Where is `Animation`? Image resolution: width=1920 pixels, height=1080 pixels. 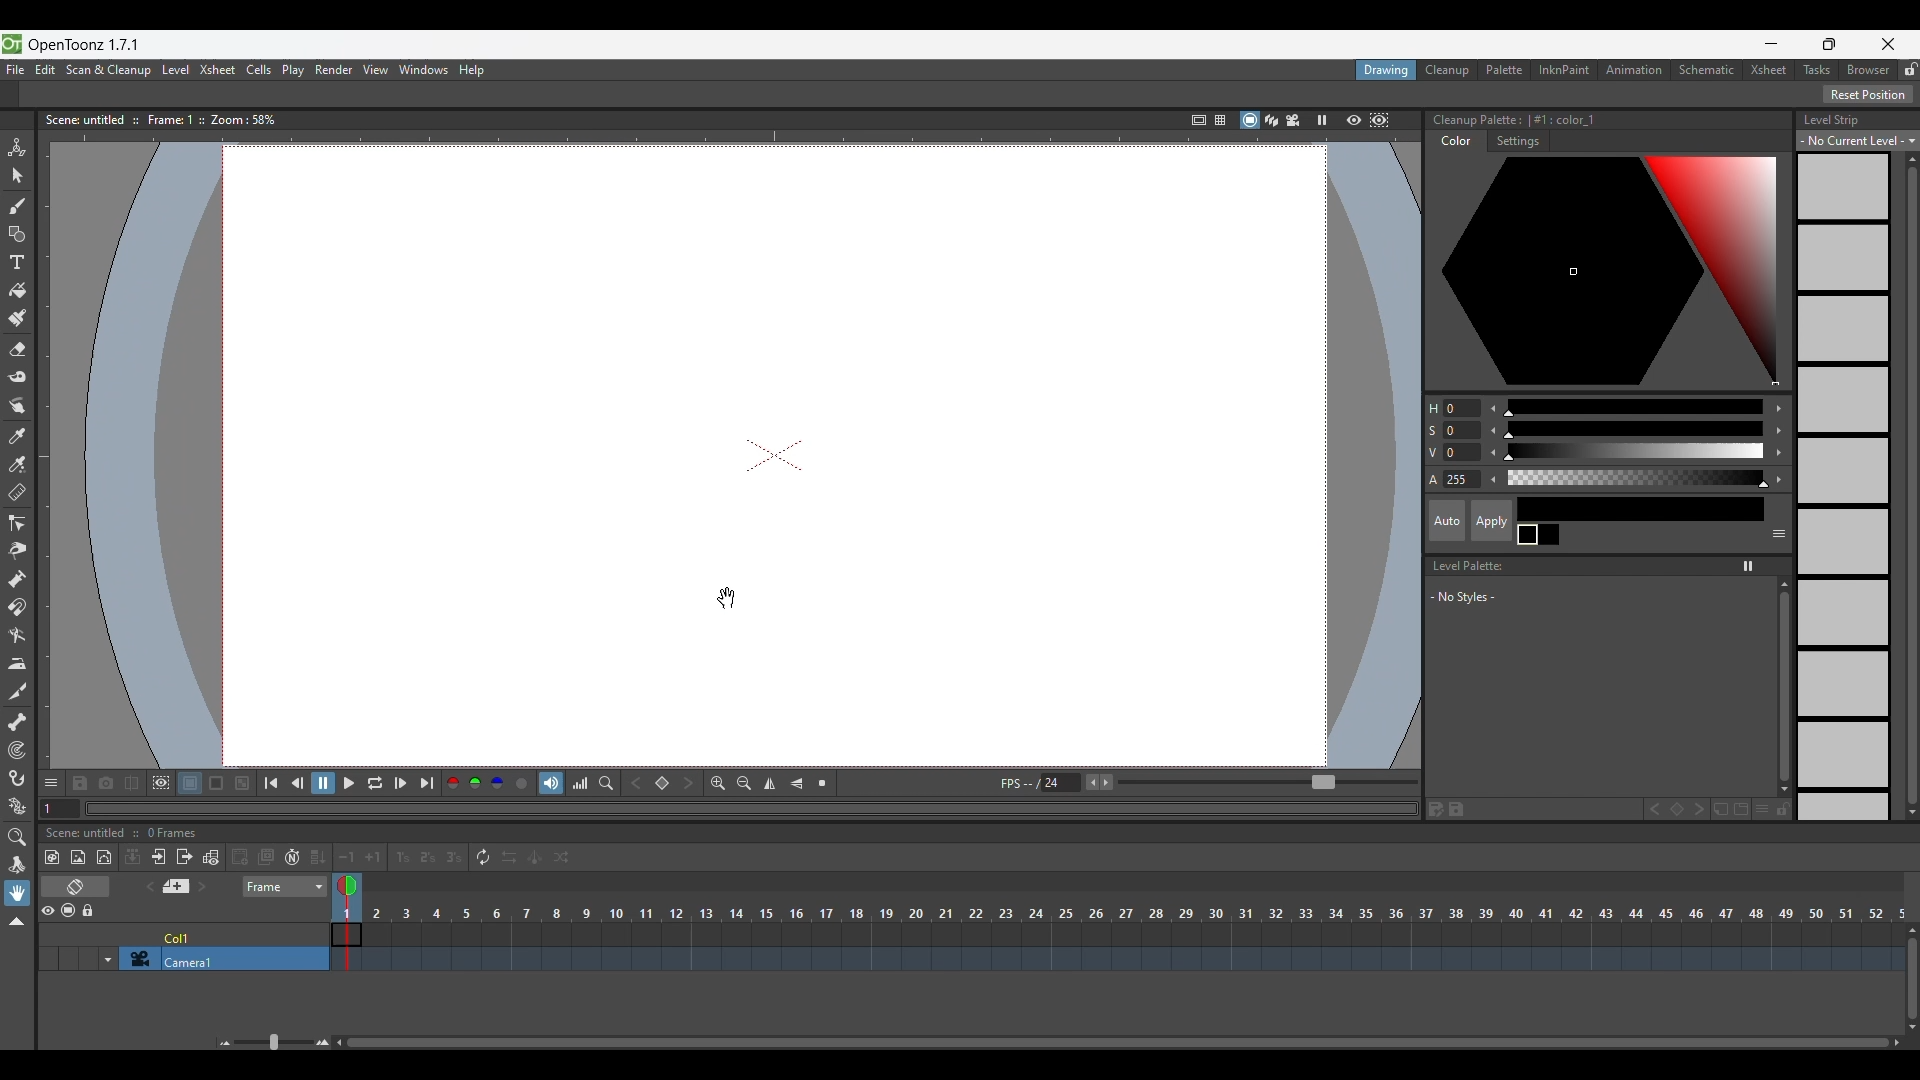
Animation is located at coordinates (1634, 70).